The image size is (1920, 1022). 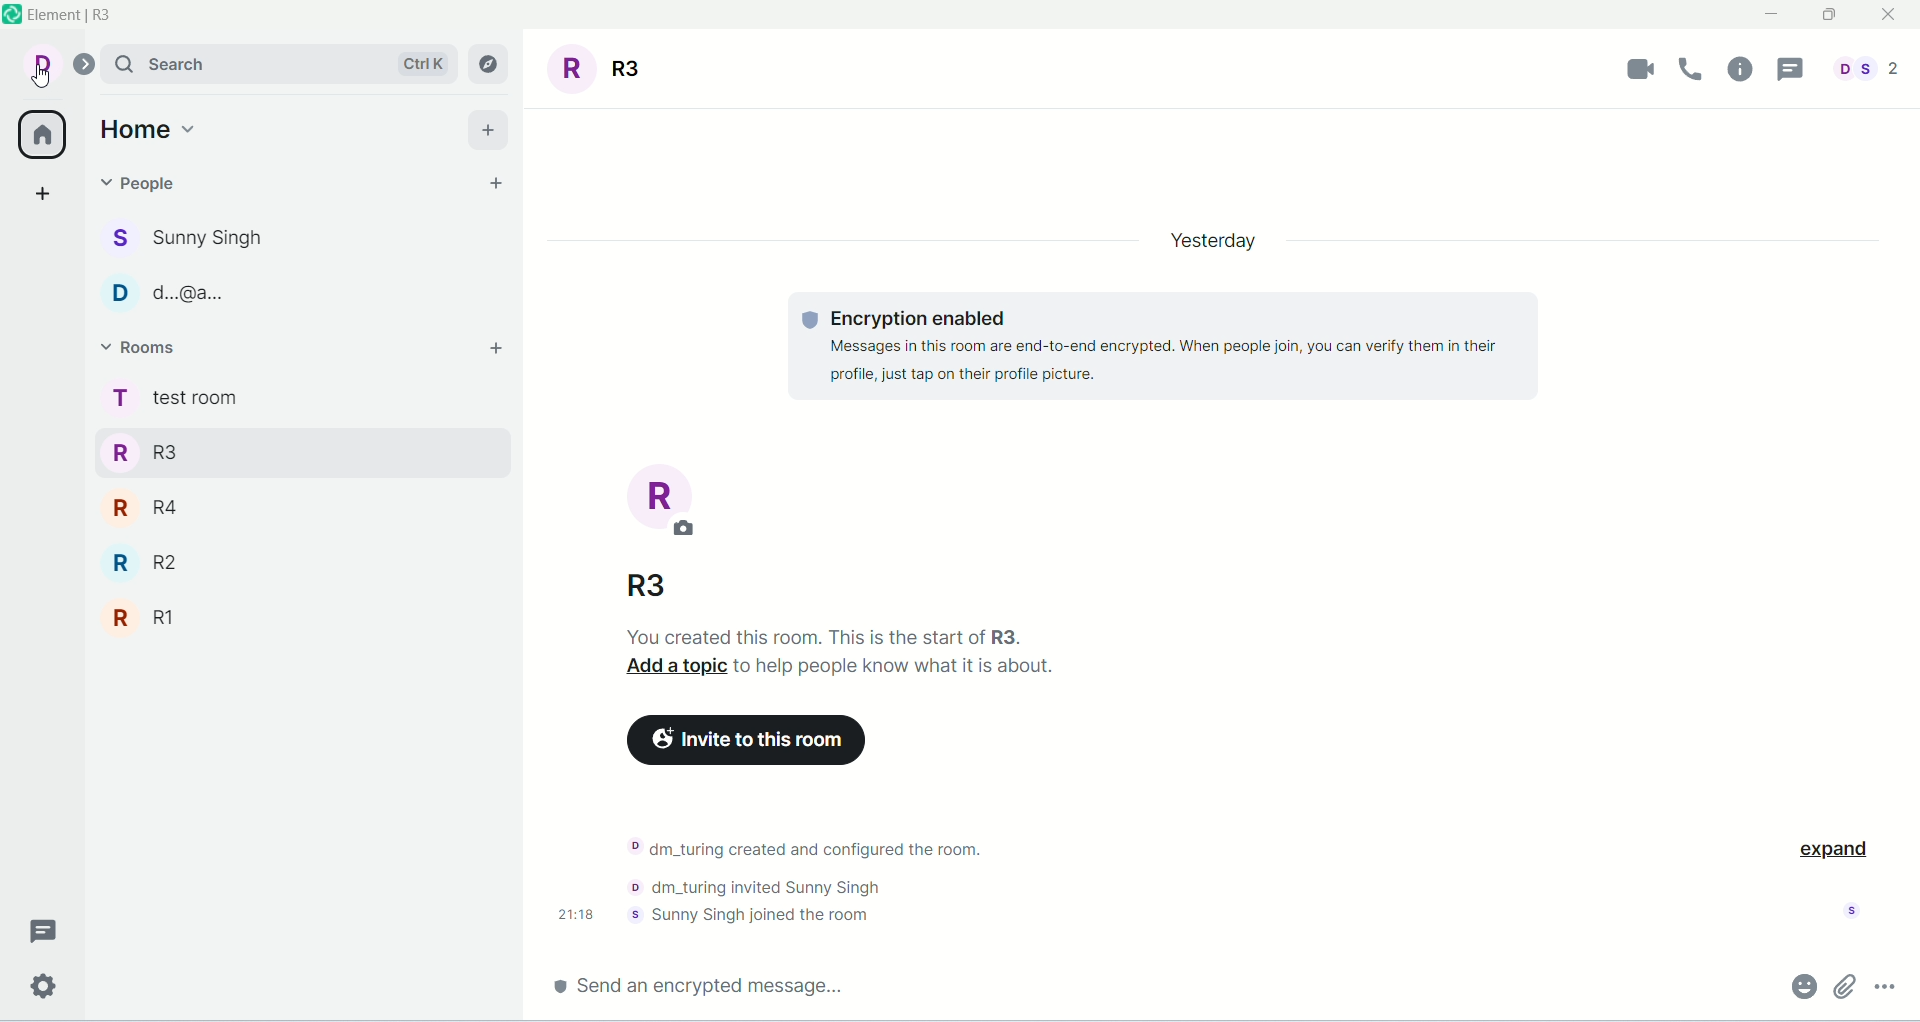 What do you see at coordinates (39, 80) in the screenshot?
I see `cursor` at bounding box center [39, 80].